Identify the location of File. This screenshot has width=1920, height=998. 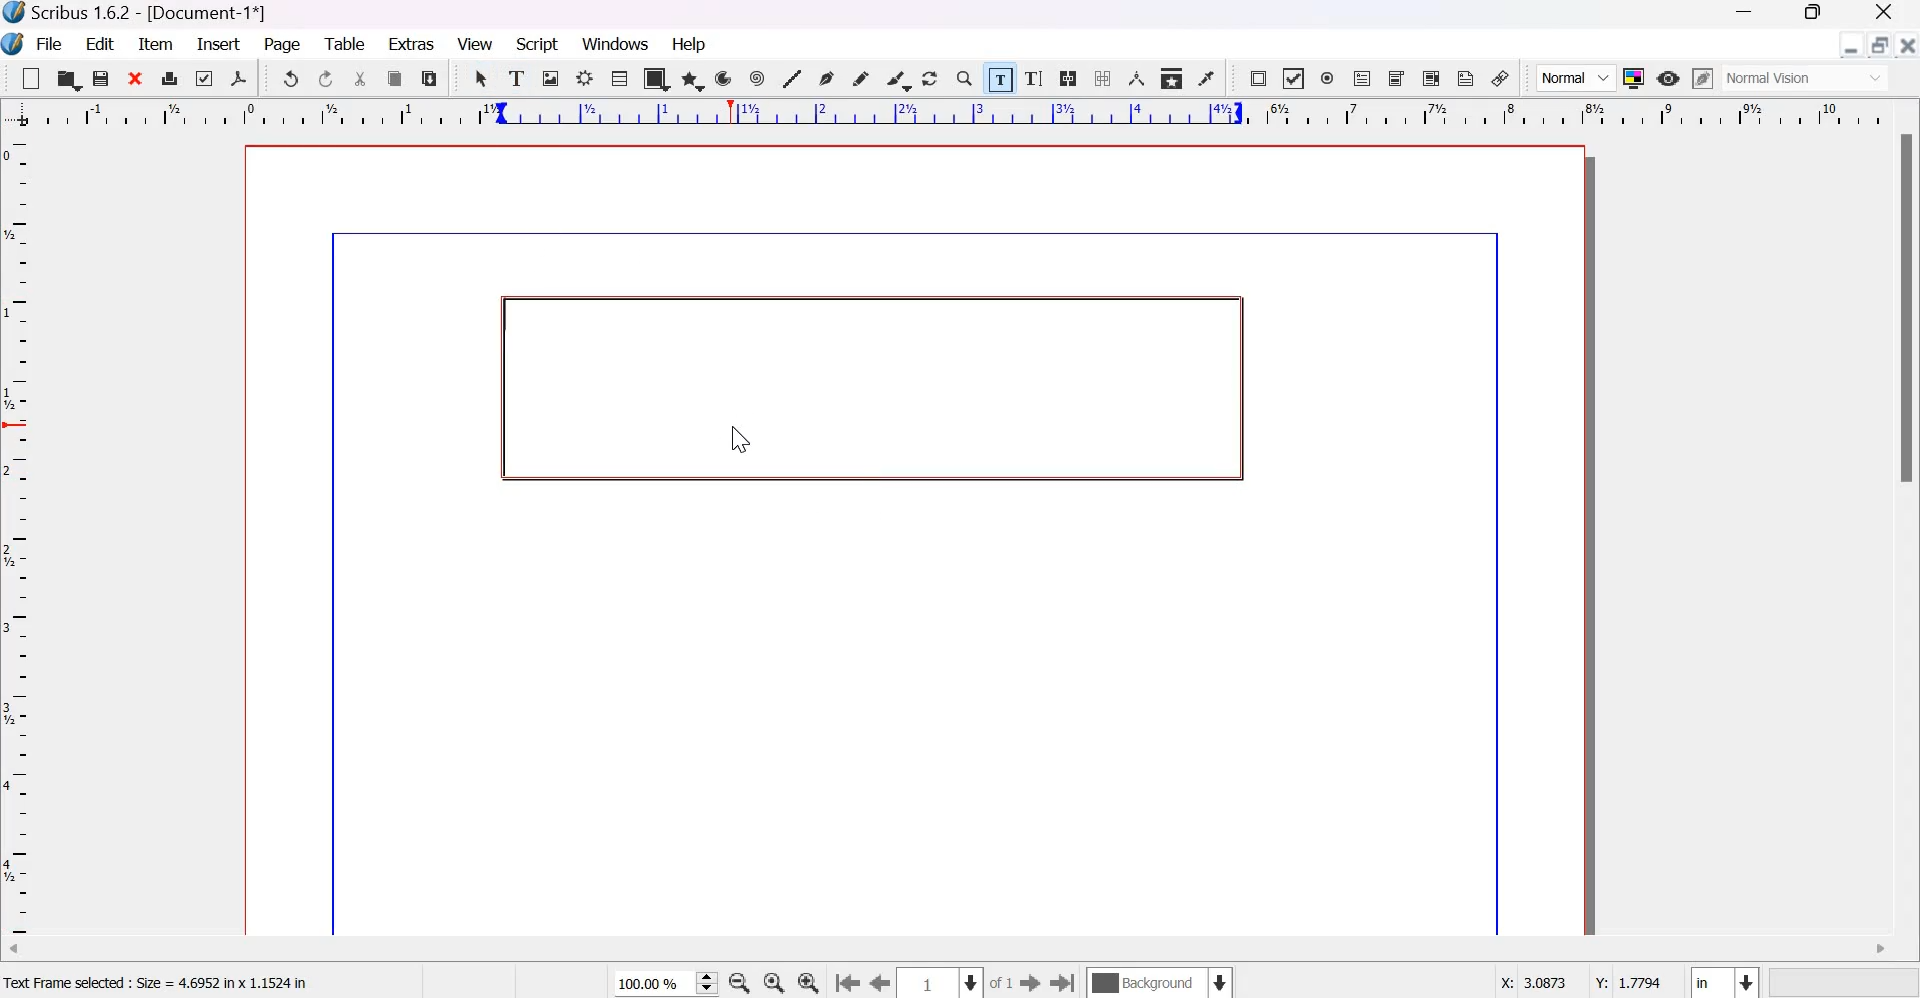
(47, 45).